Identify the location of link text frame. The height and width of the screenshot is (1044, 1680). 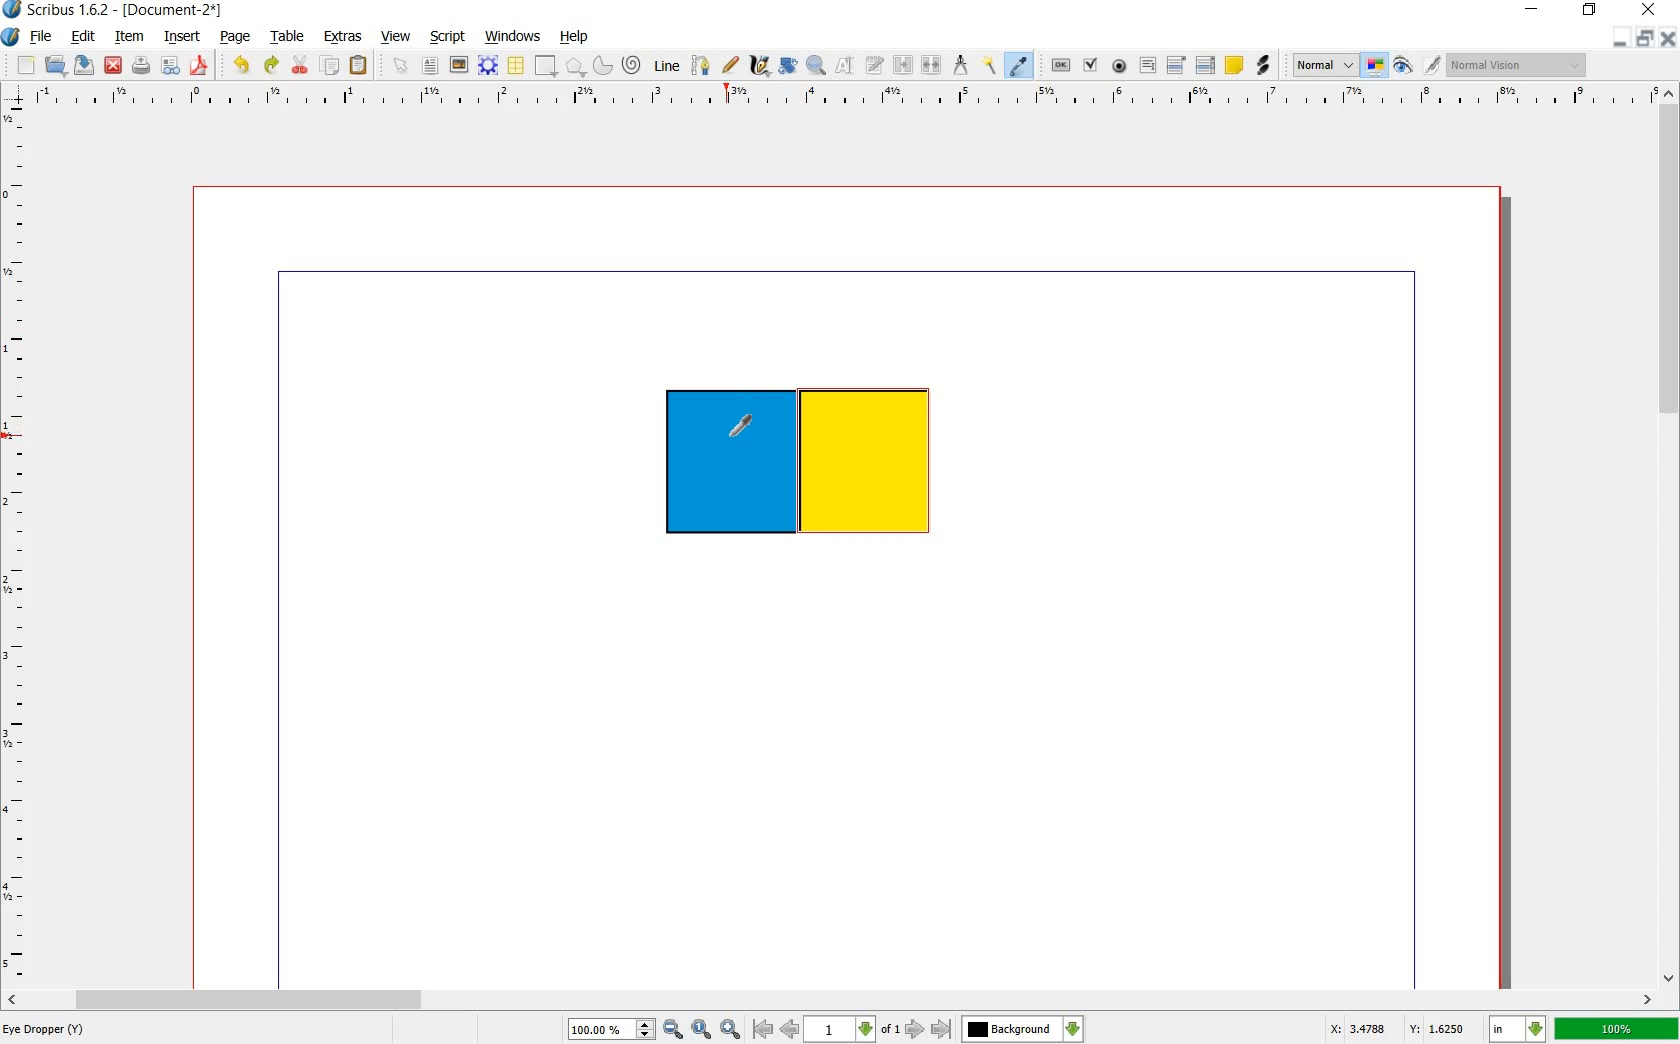
(902, 66).